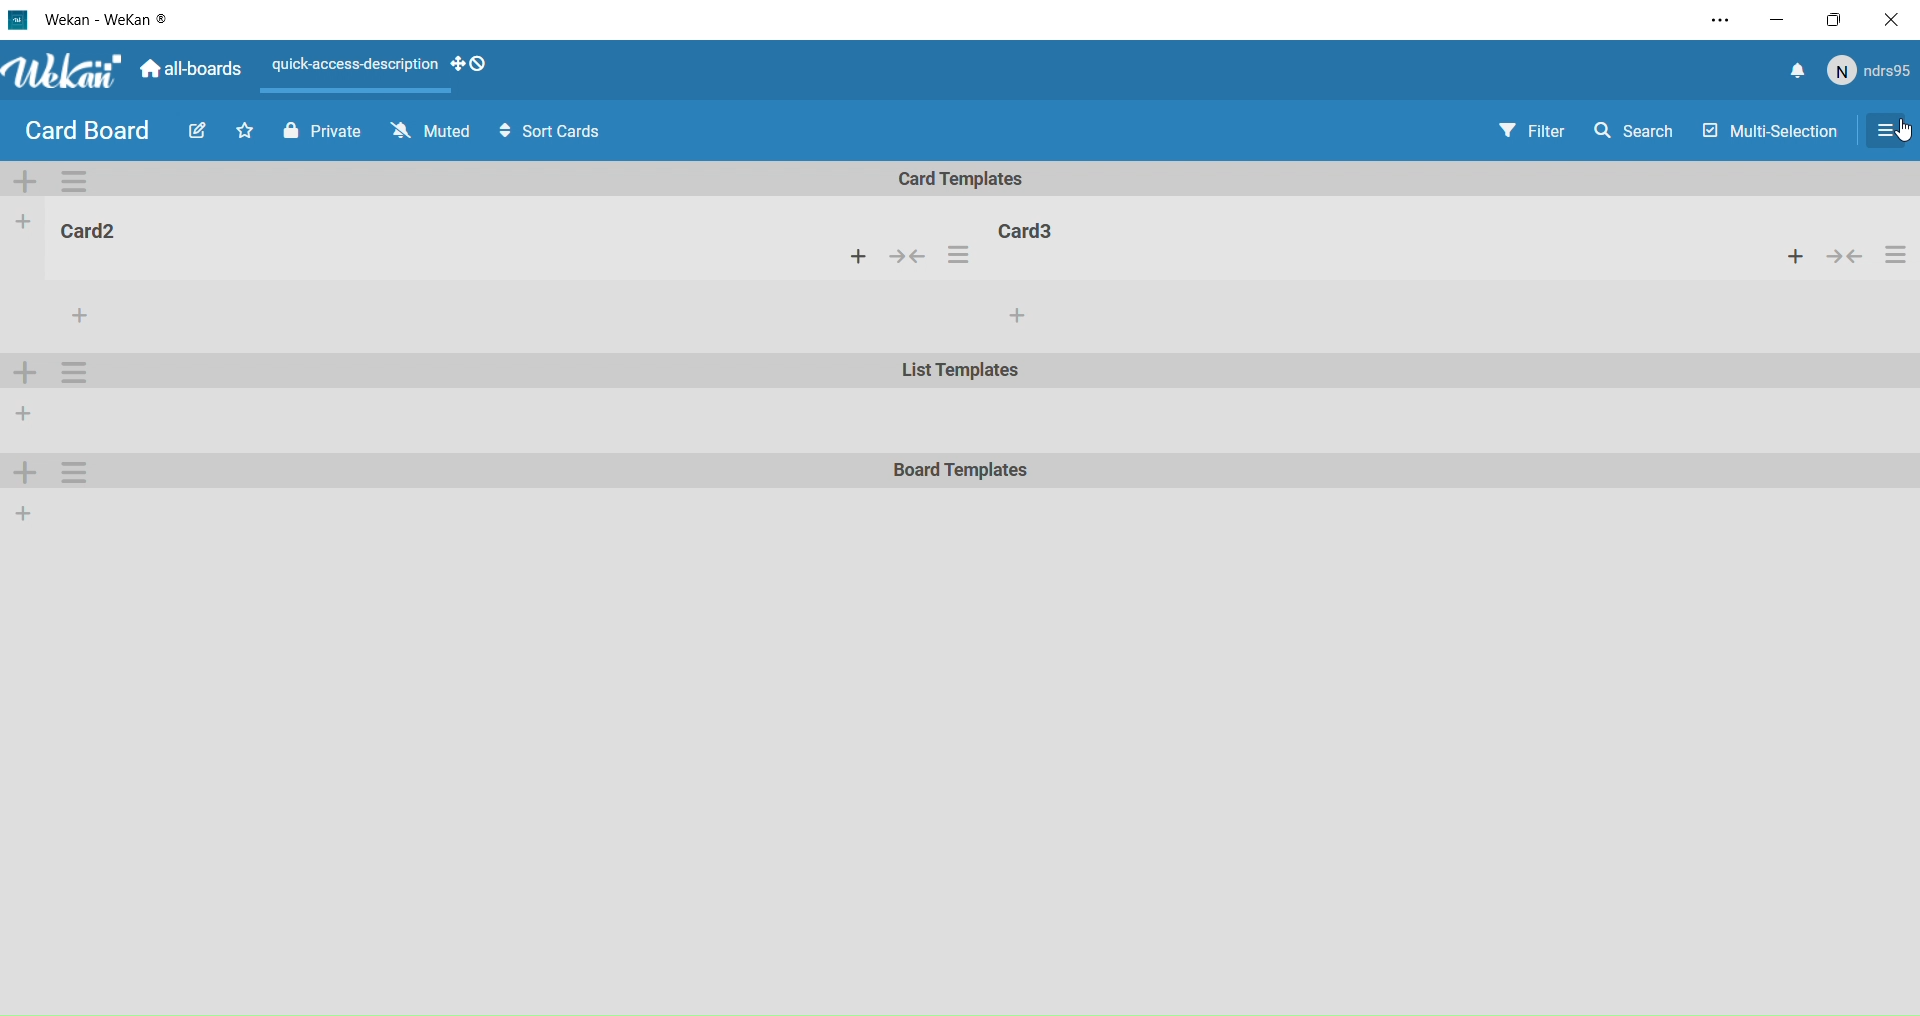 The width and height of the screenshot is (1920, 1016). Describe the element at coordinates (21, 370) in the screenshot. I see `` at that location.